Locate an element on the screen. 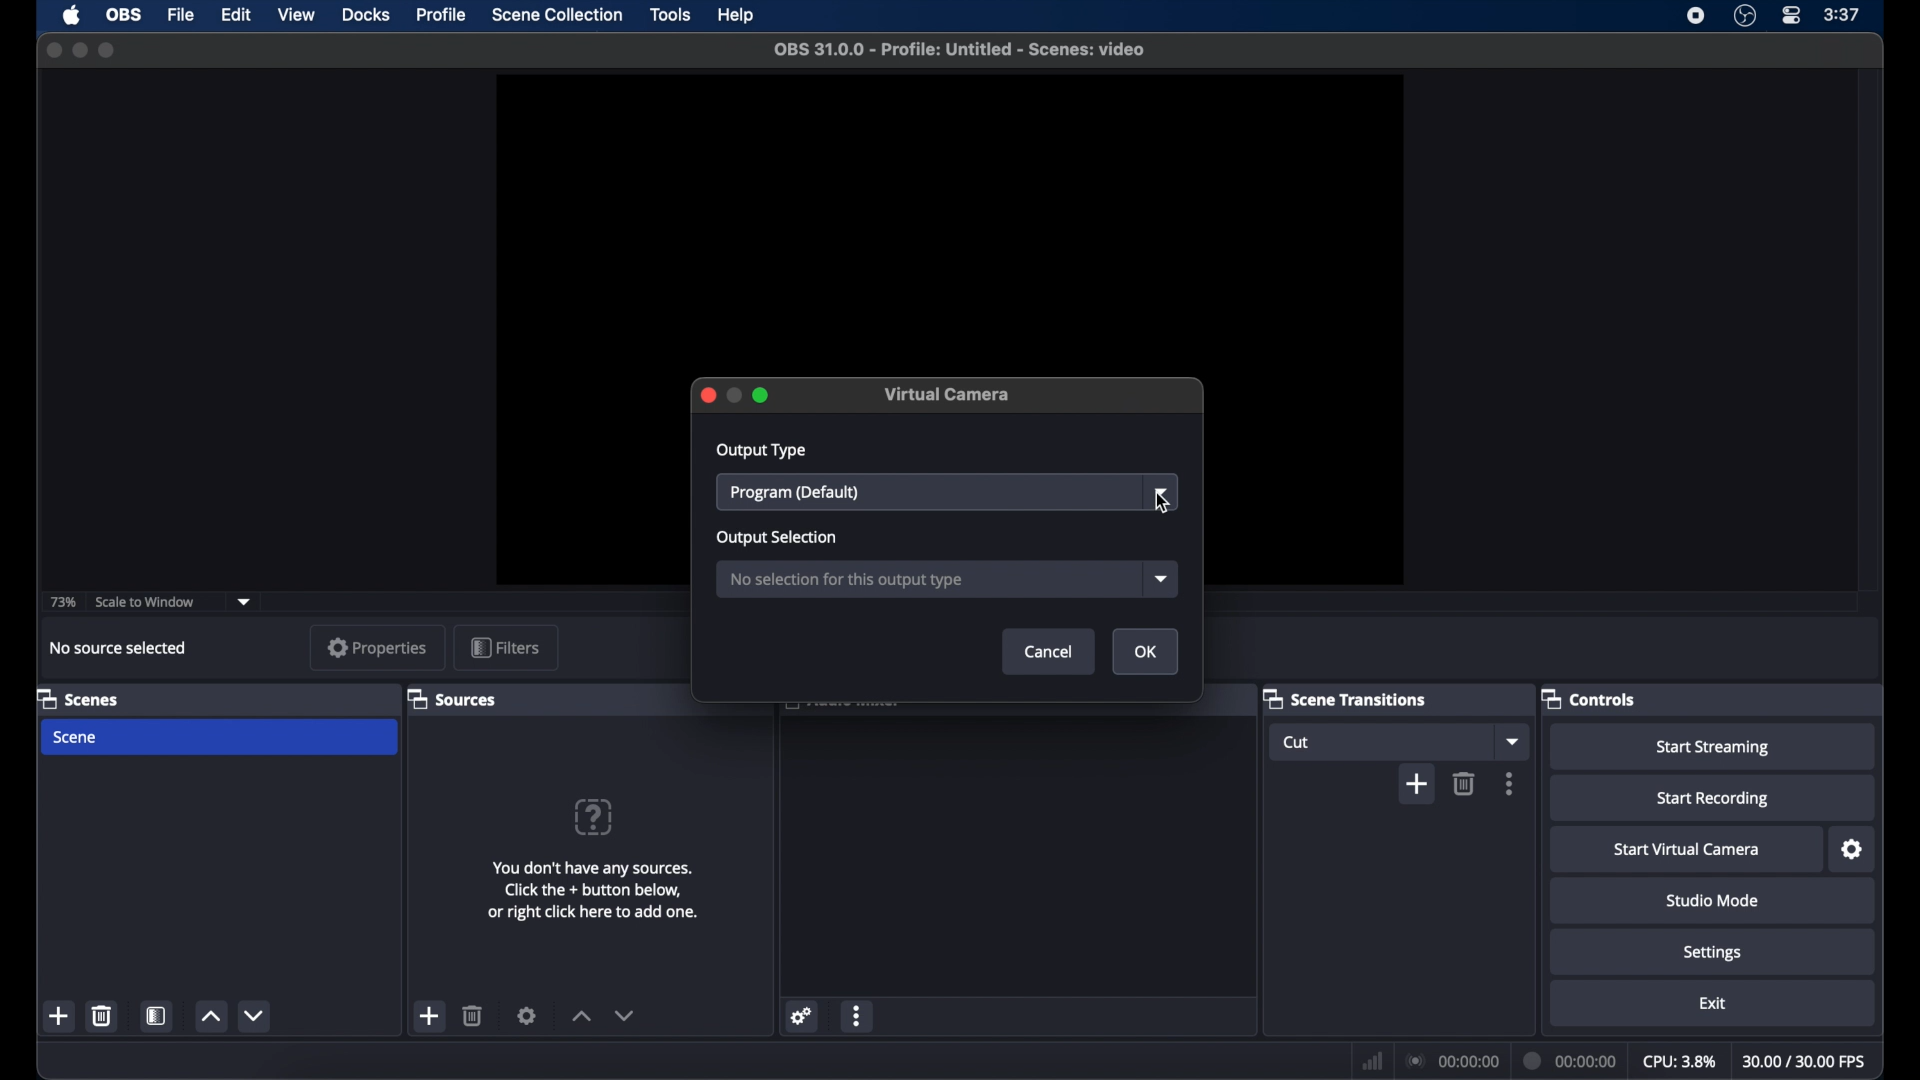  more options is located at coordinates (1510, 784).